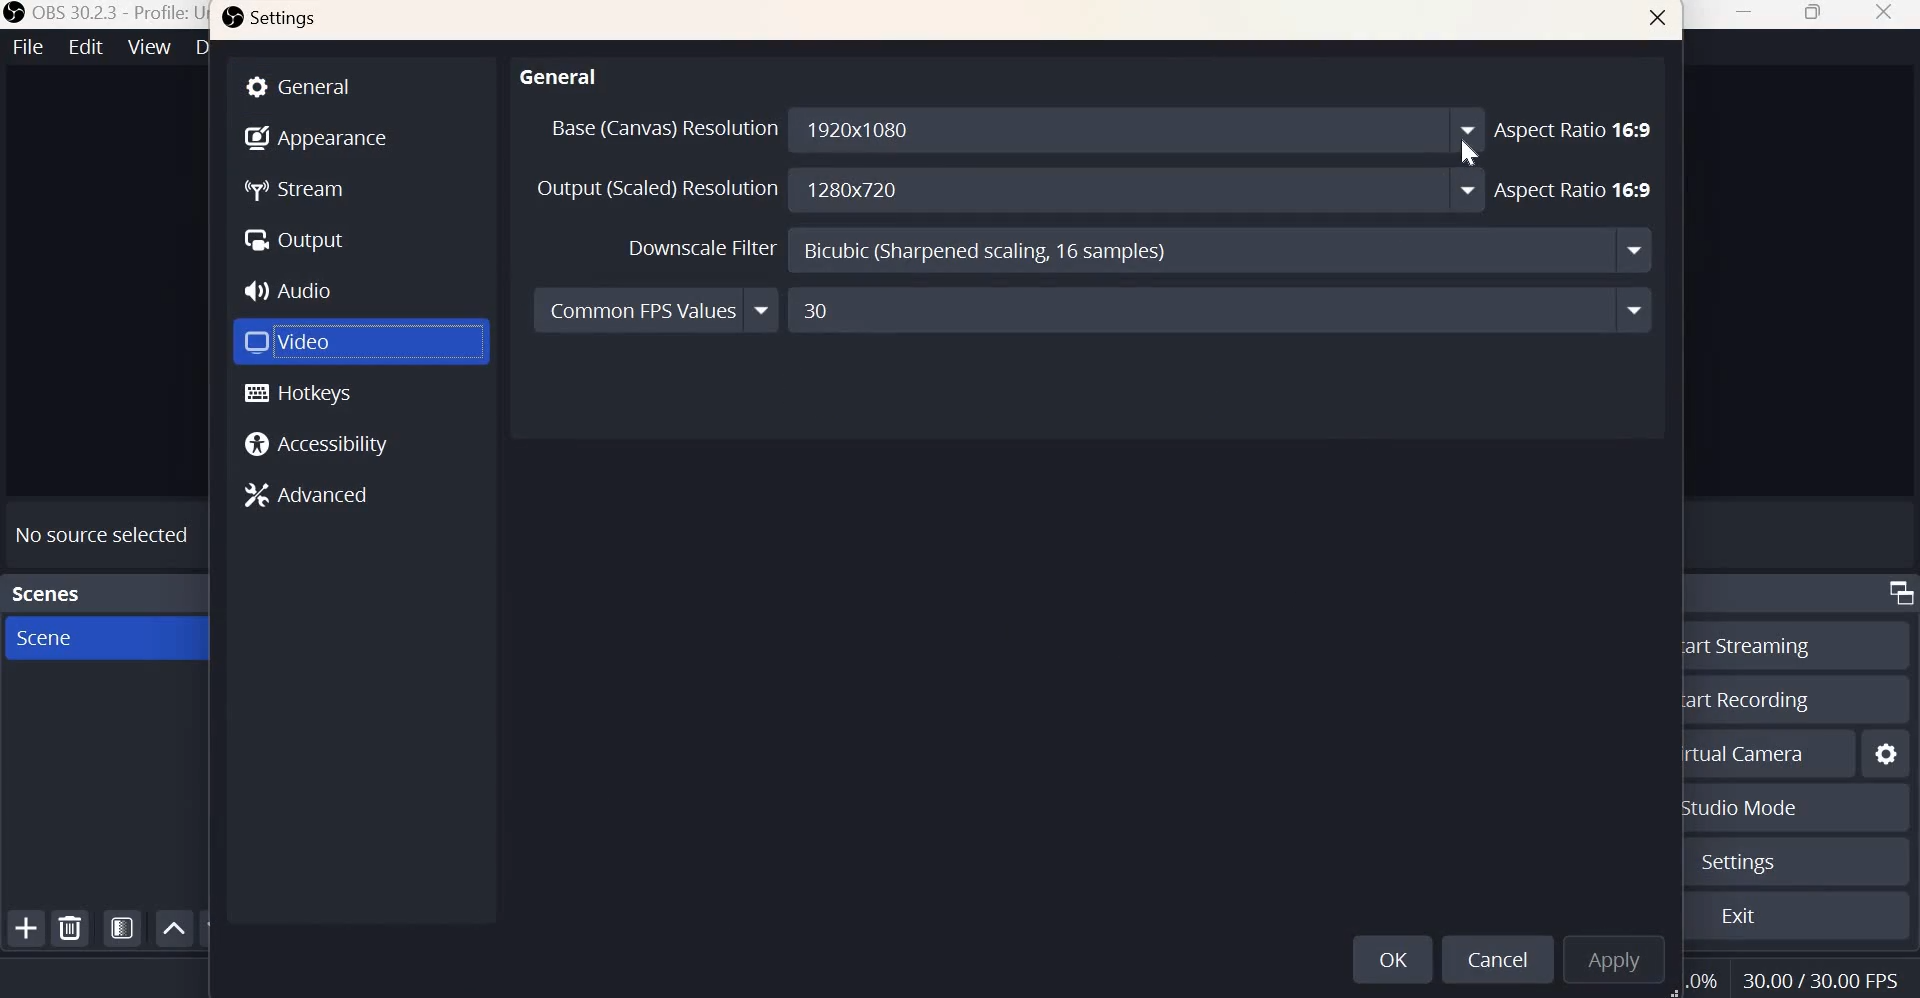 The height and width of the screenshot is (998, 1920). What do you see at coordinates (1747, 16) in the screenshot?
I see `Minimize` at bounding box center [1747, 16].